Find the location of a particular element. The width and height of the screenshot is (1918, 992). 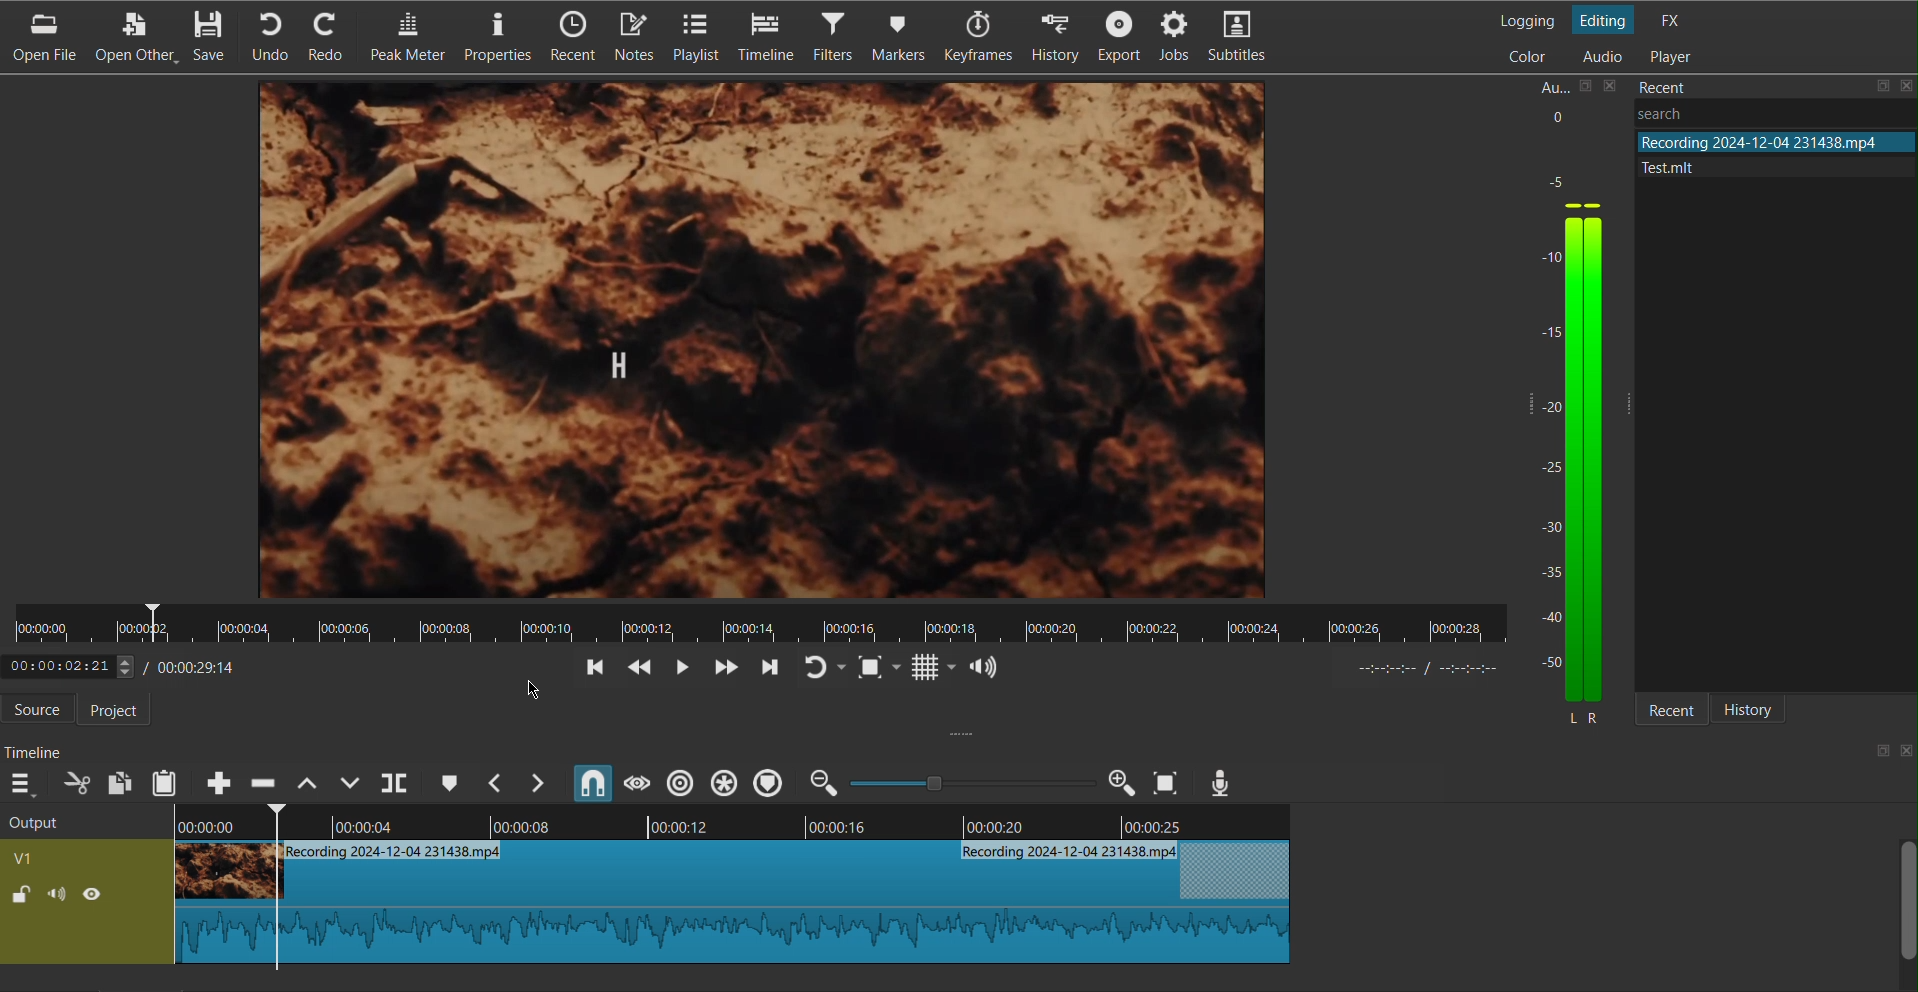

zoom out is located at coordinates (825, 782).